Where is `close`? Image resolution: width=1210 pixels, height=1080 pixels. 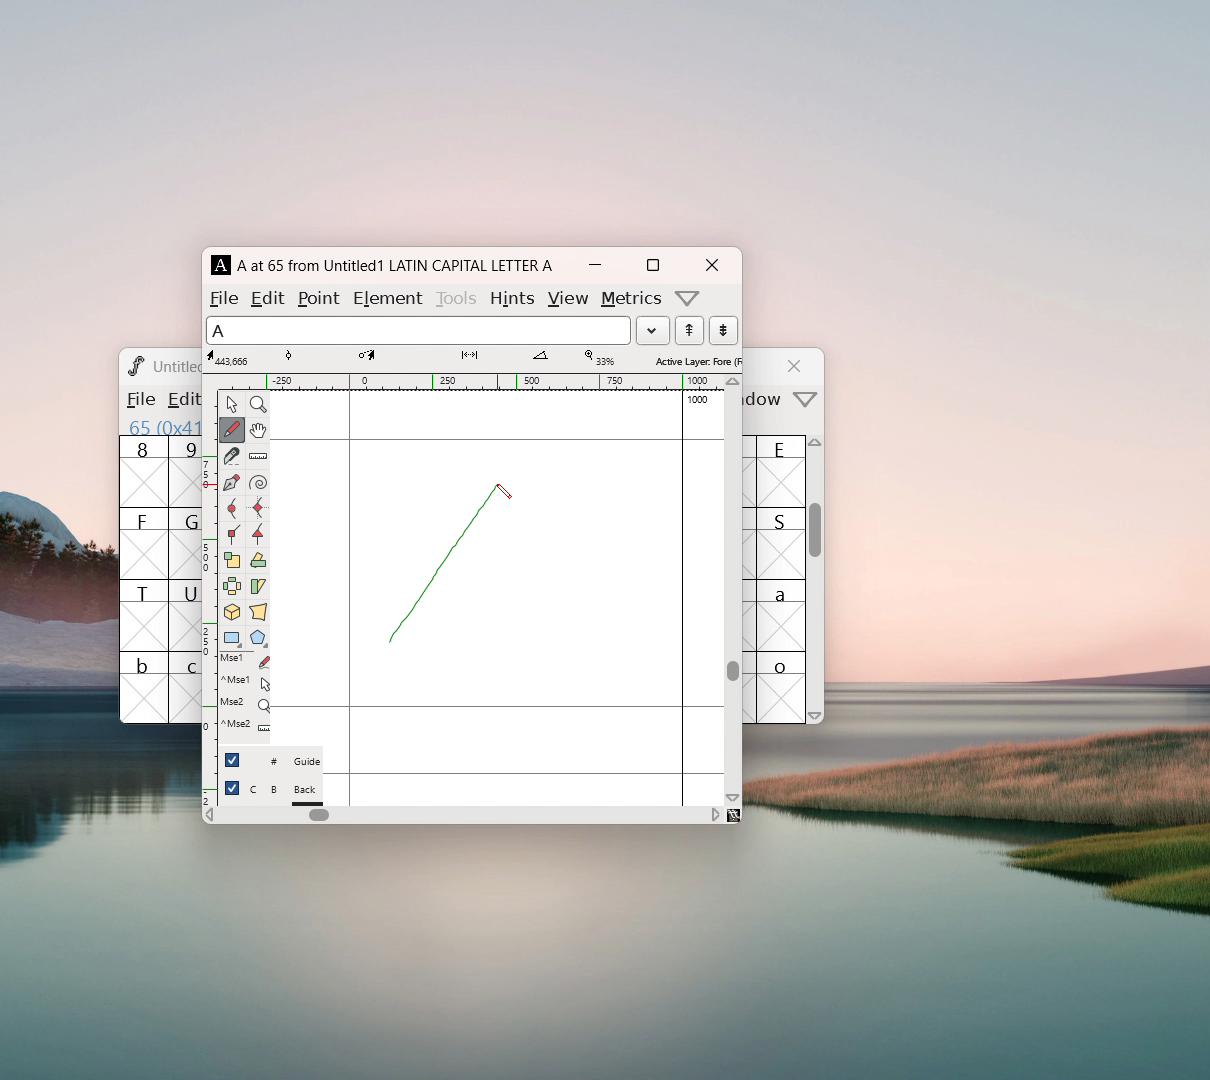 close is located at coordinates (711, 265).